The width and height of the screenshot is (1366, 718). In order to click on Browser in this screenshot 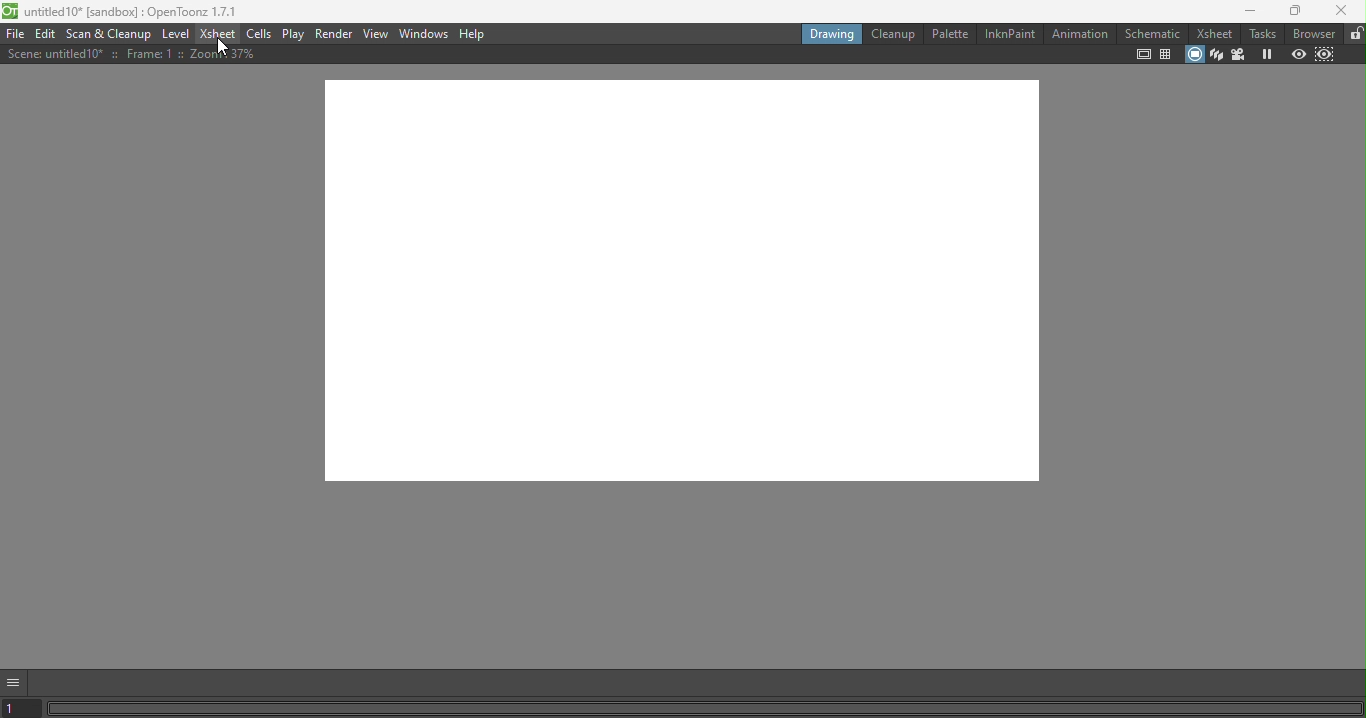, I will do `click(1312, 33)`.